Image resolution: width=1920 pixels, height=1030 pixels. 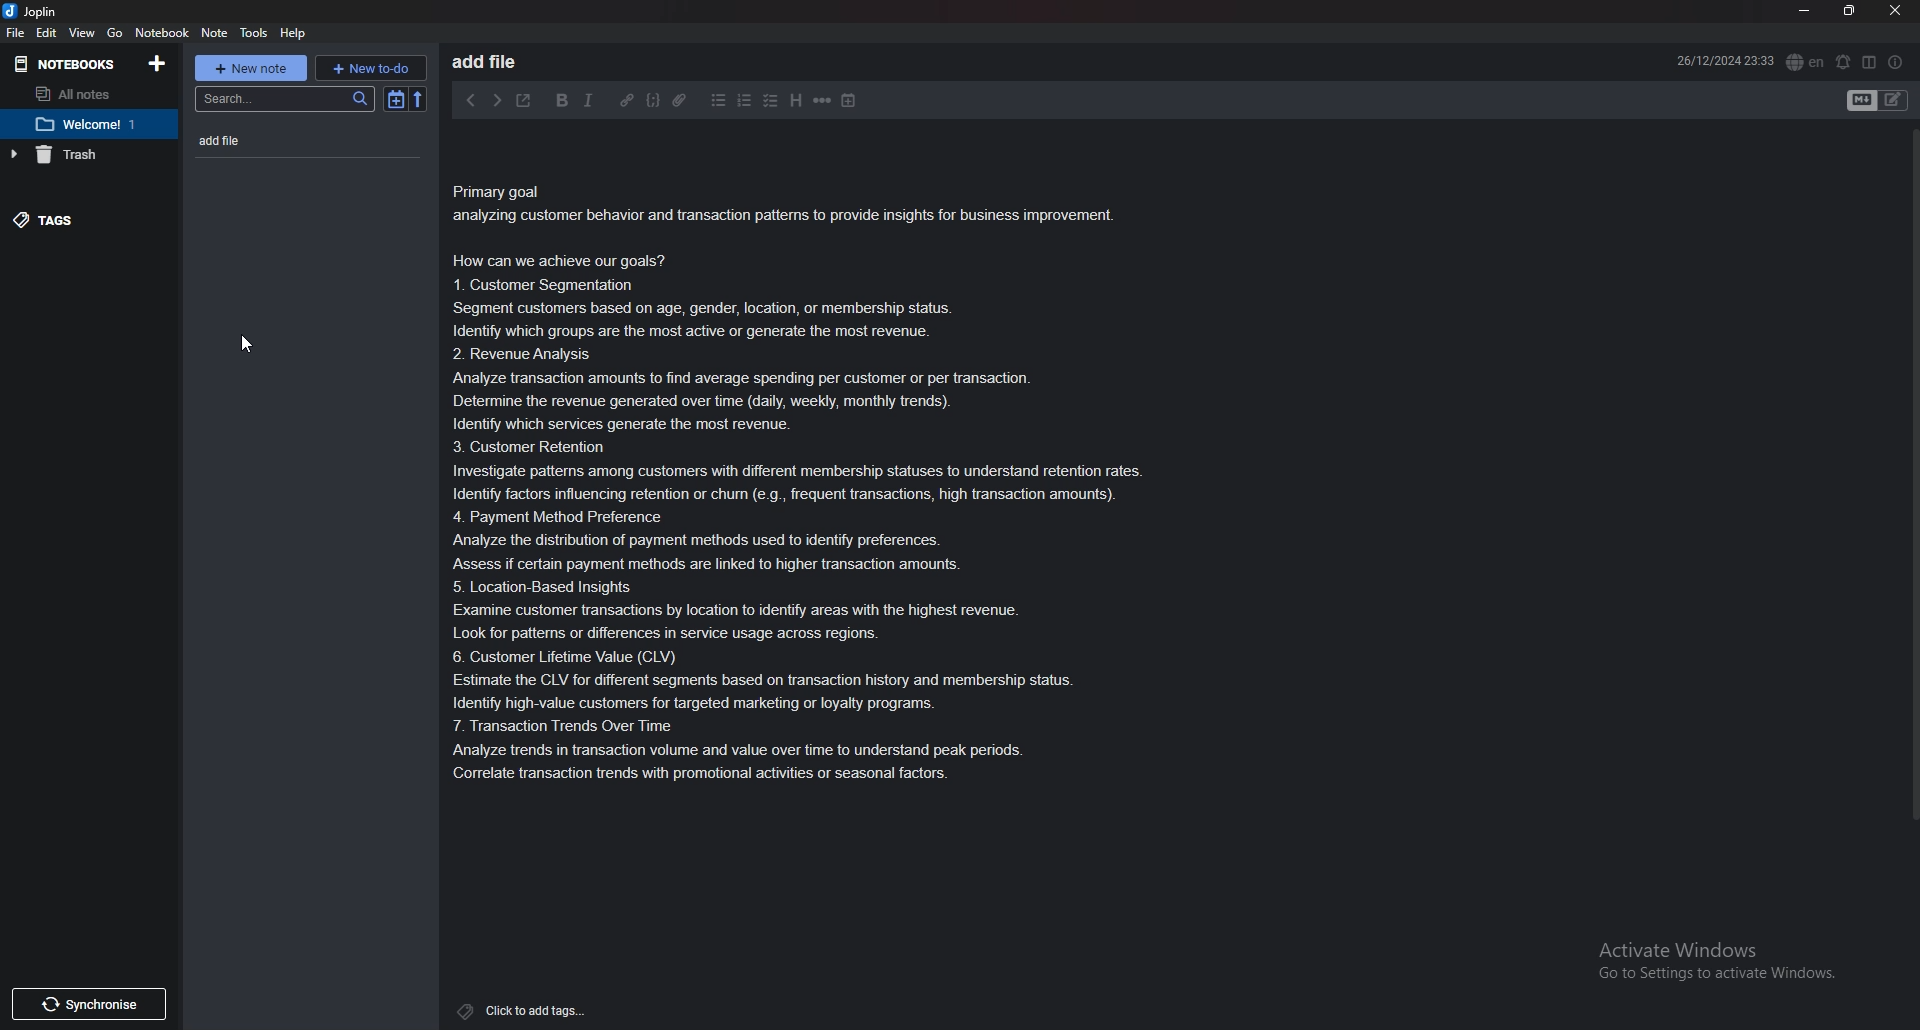 I want to click on bold, so click(x=563, y=100).